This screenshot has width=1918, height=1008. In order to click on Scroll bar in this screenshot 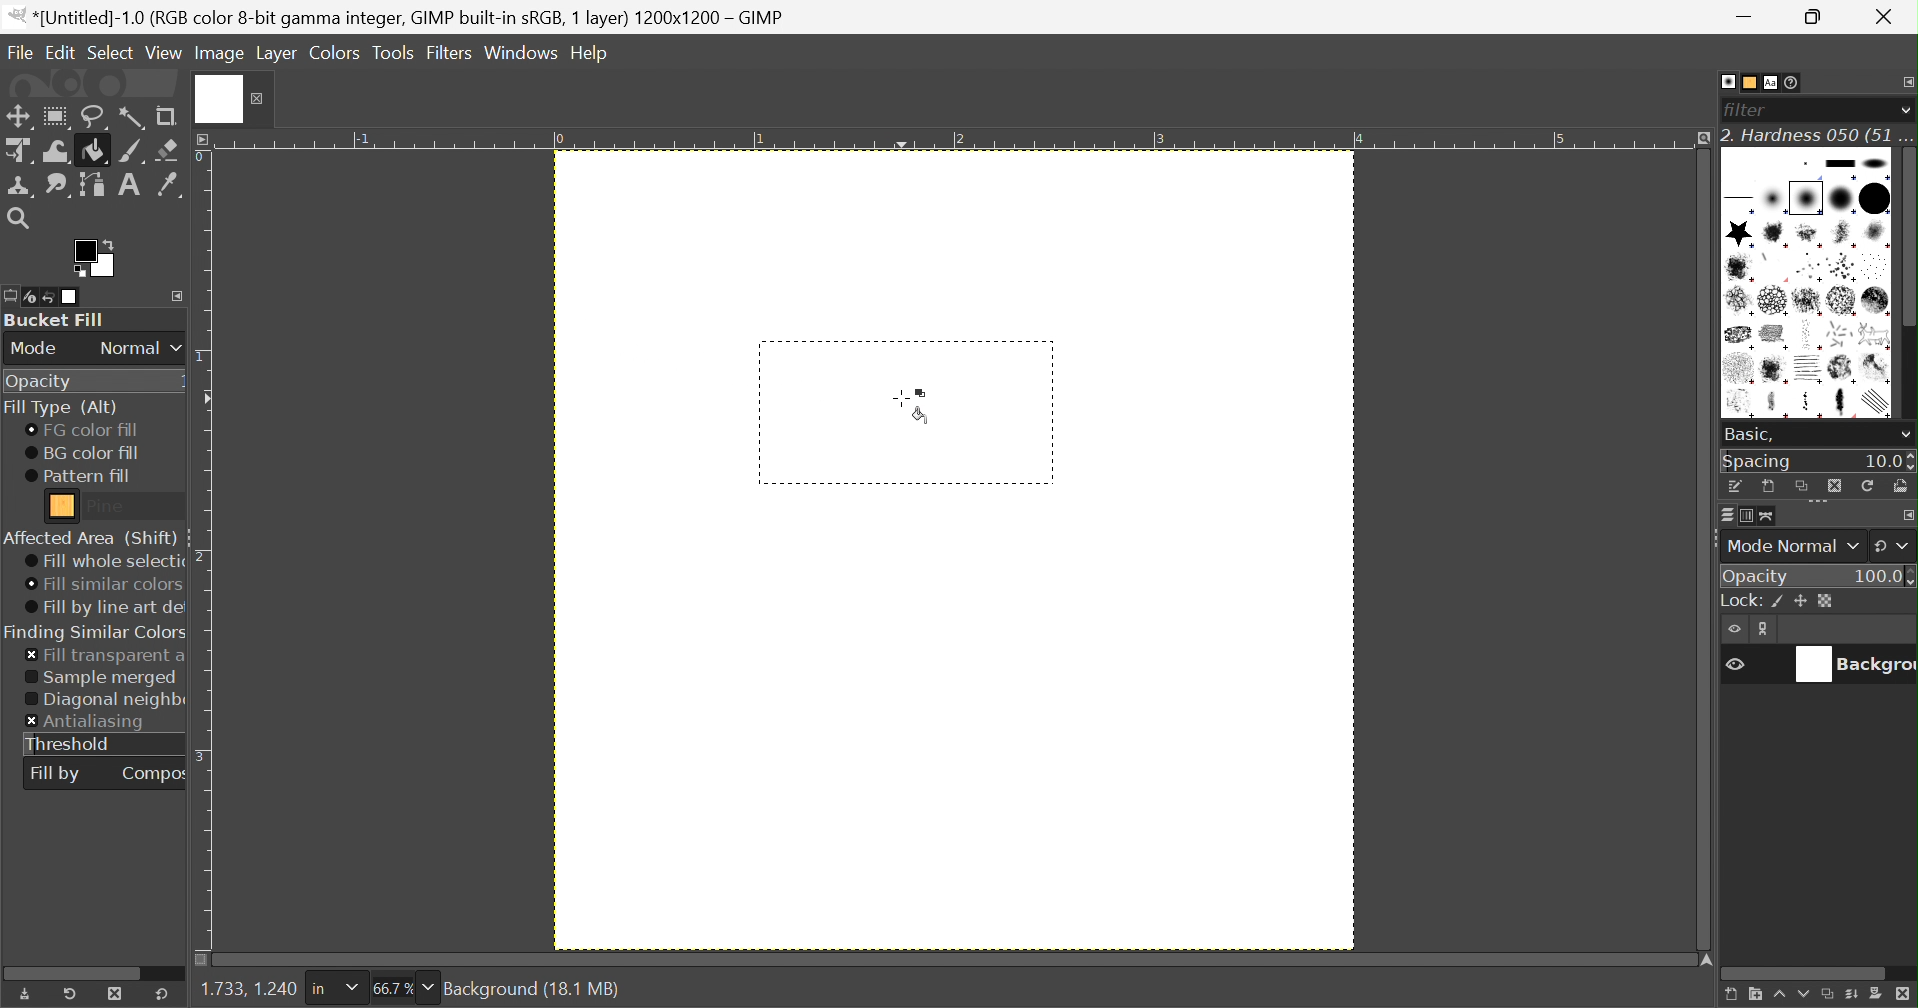, I will do `click(1805, 974)`.